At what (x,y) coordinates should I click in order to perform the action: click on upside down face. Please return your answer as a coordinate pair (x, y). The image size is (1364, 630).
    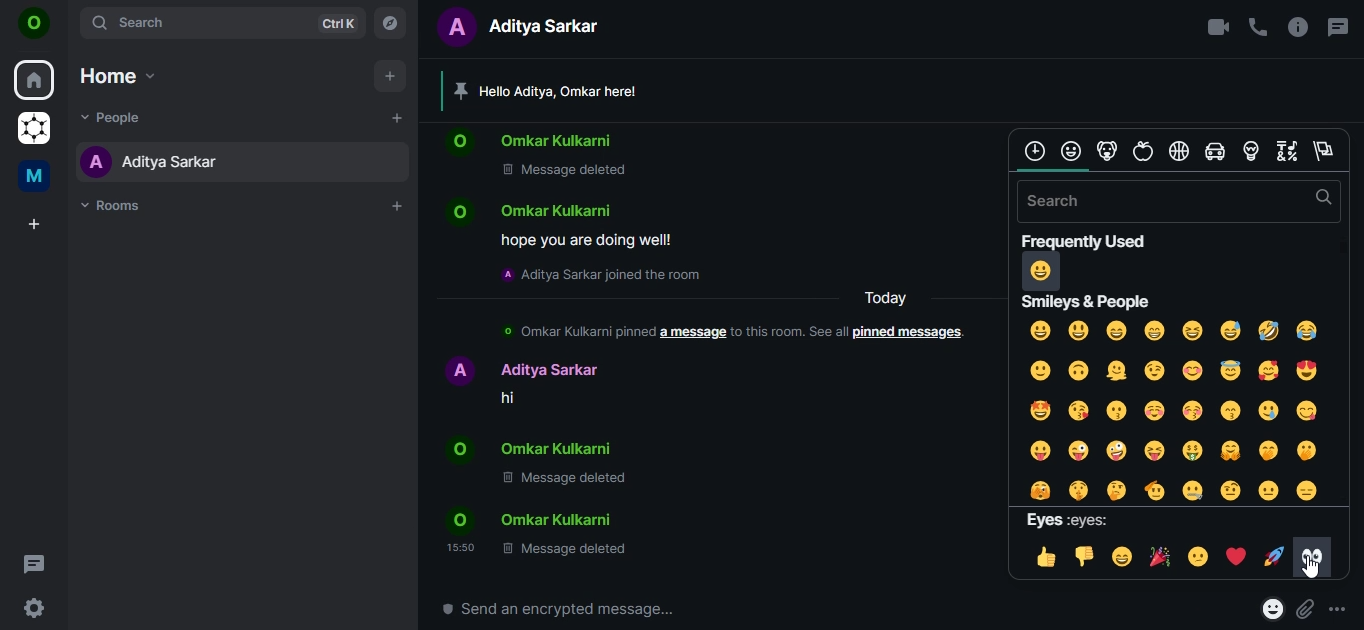
    Looking at the image, I should click on (1078, 370).